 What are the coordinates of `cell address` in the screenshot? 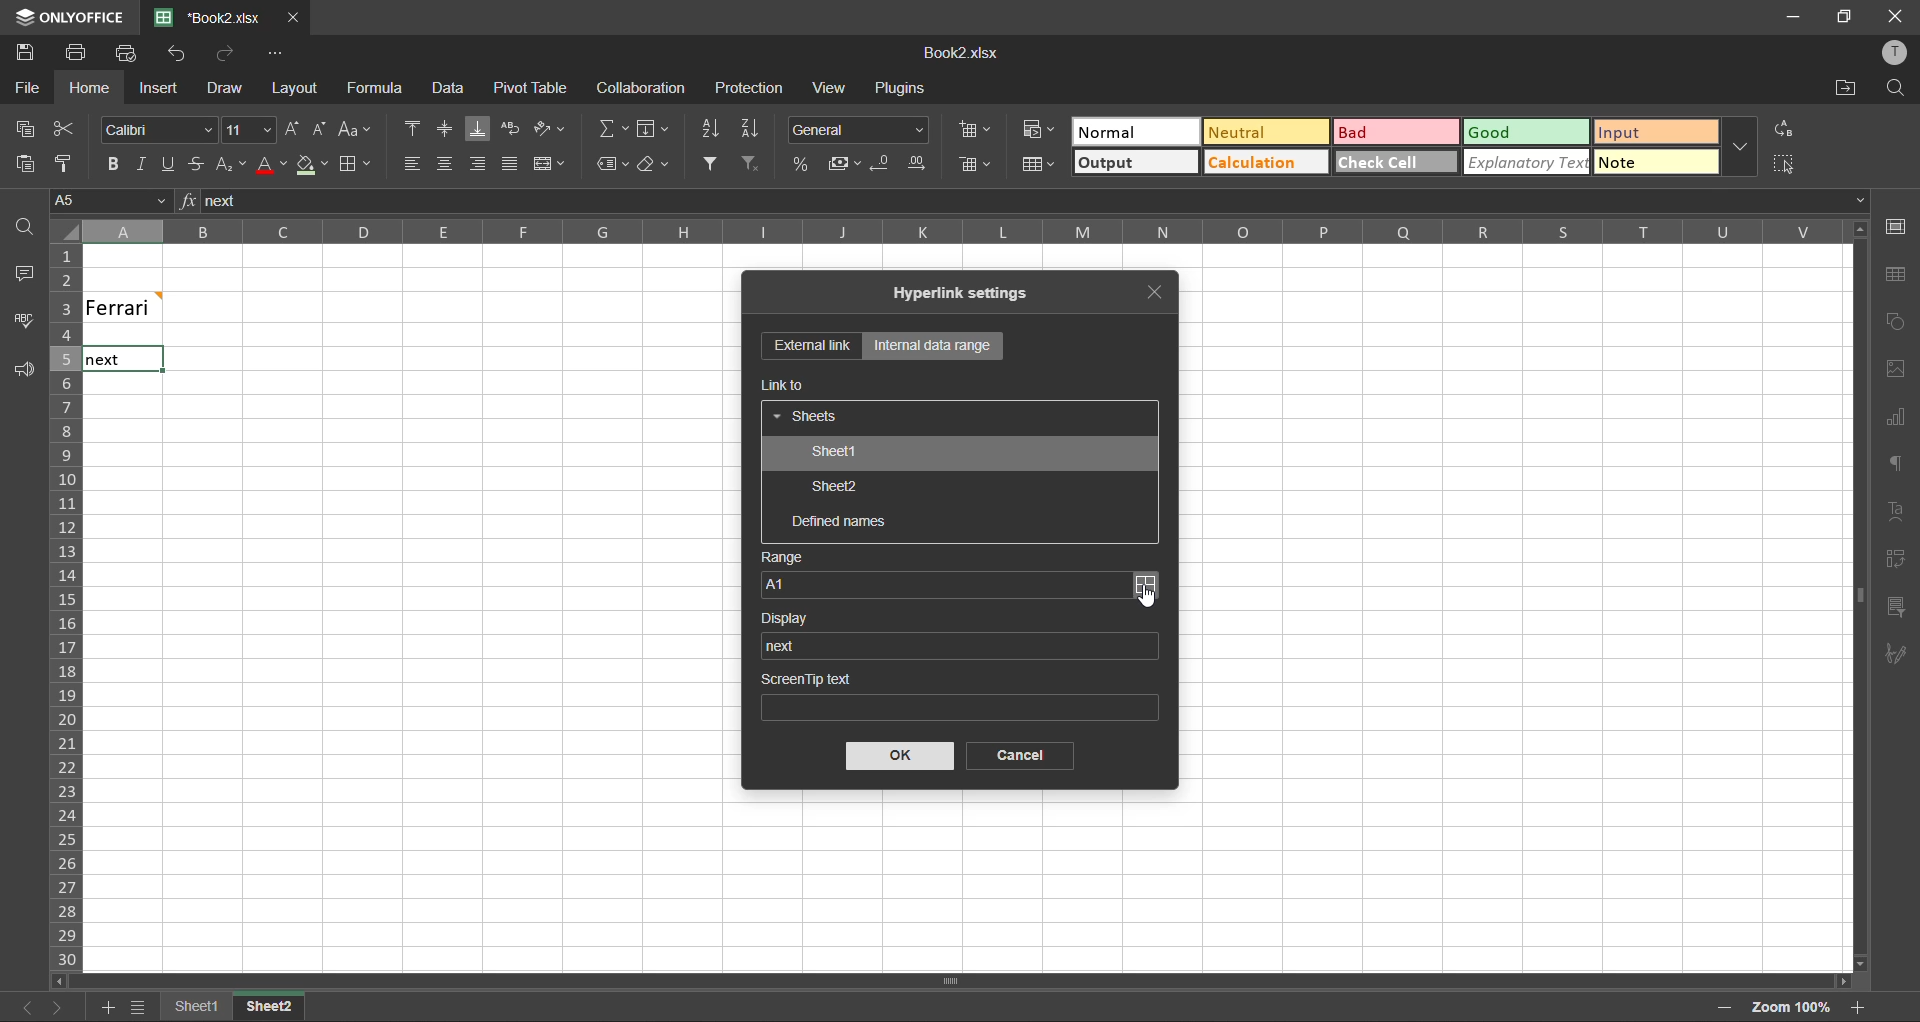 It's located at (109, 200).